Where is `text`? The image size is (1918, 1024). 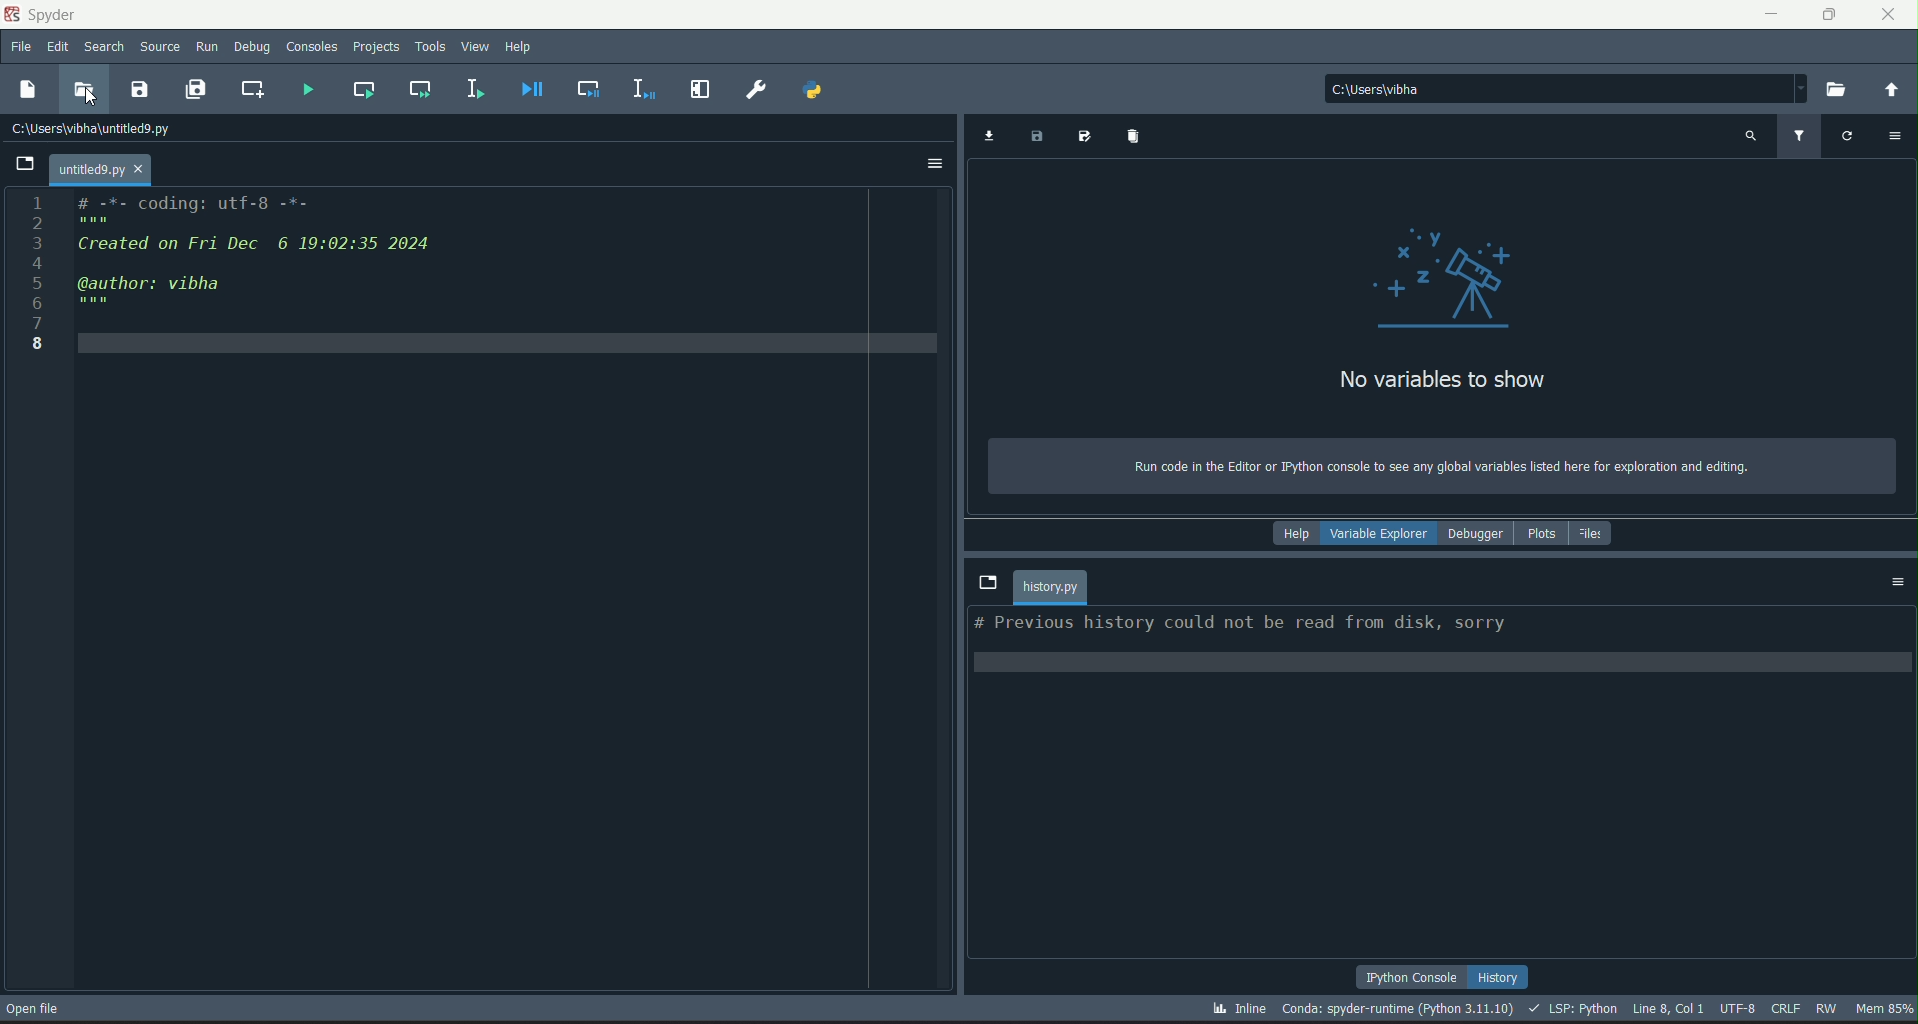
text is located at coordinates (1442, 380).